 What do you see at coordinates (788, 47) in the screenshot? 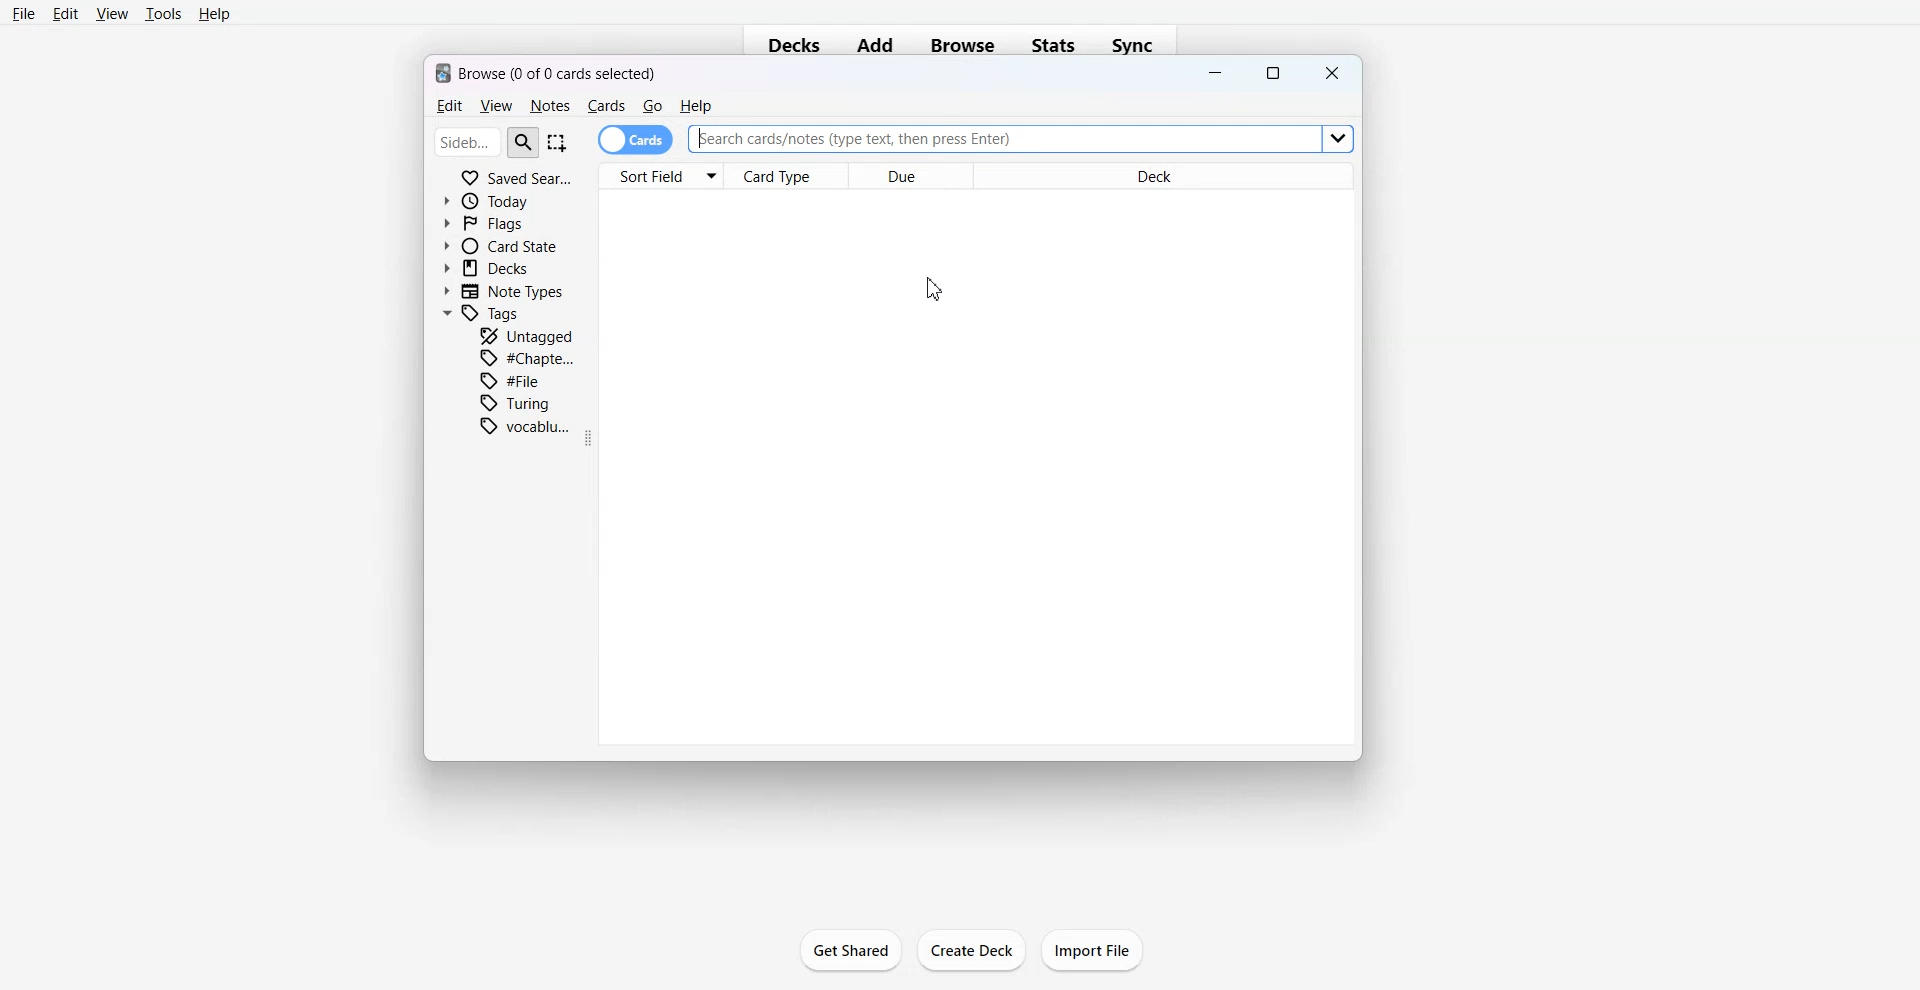
I see `Decks` at bounding box center [788, 47].